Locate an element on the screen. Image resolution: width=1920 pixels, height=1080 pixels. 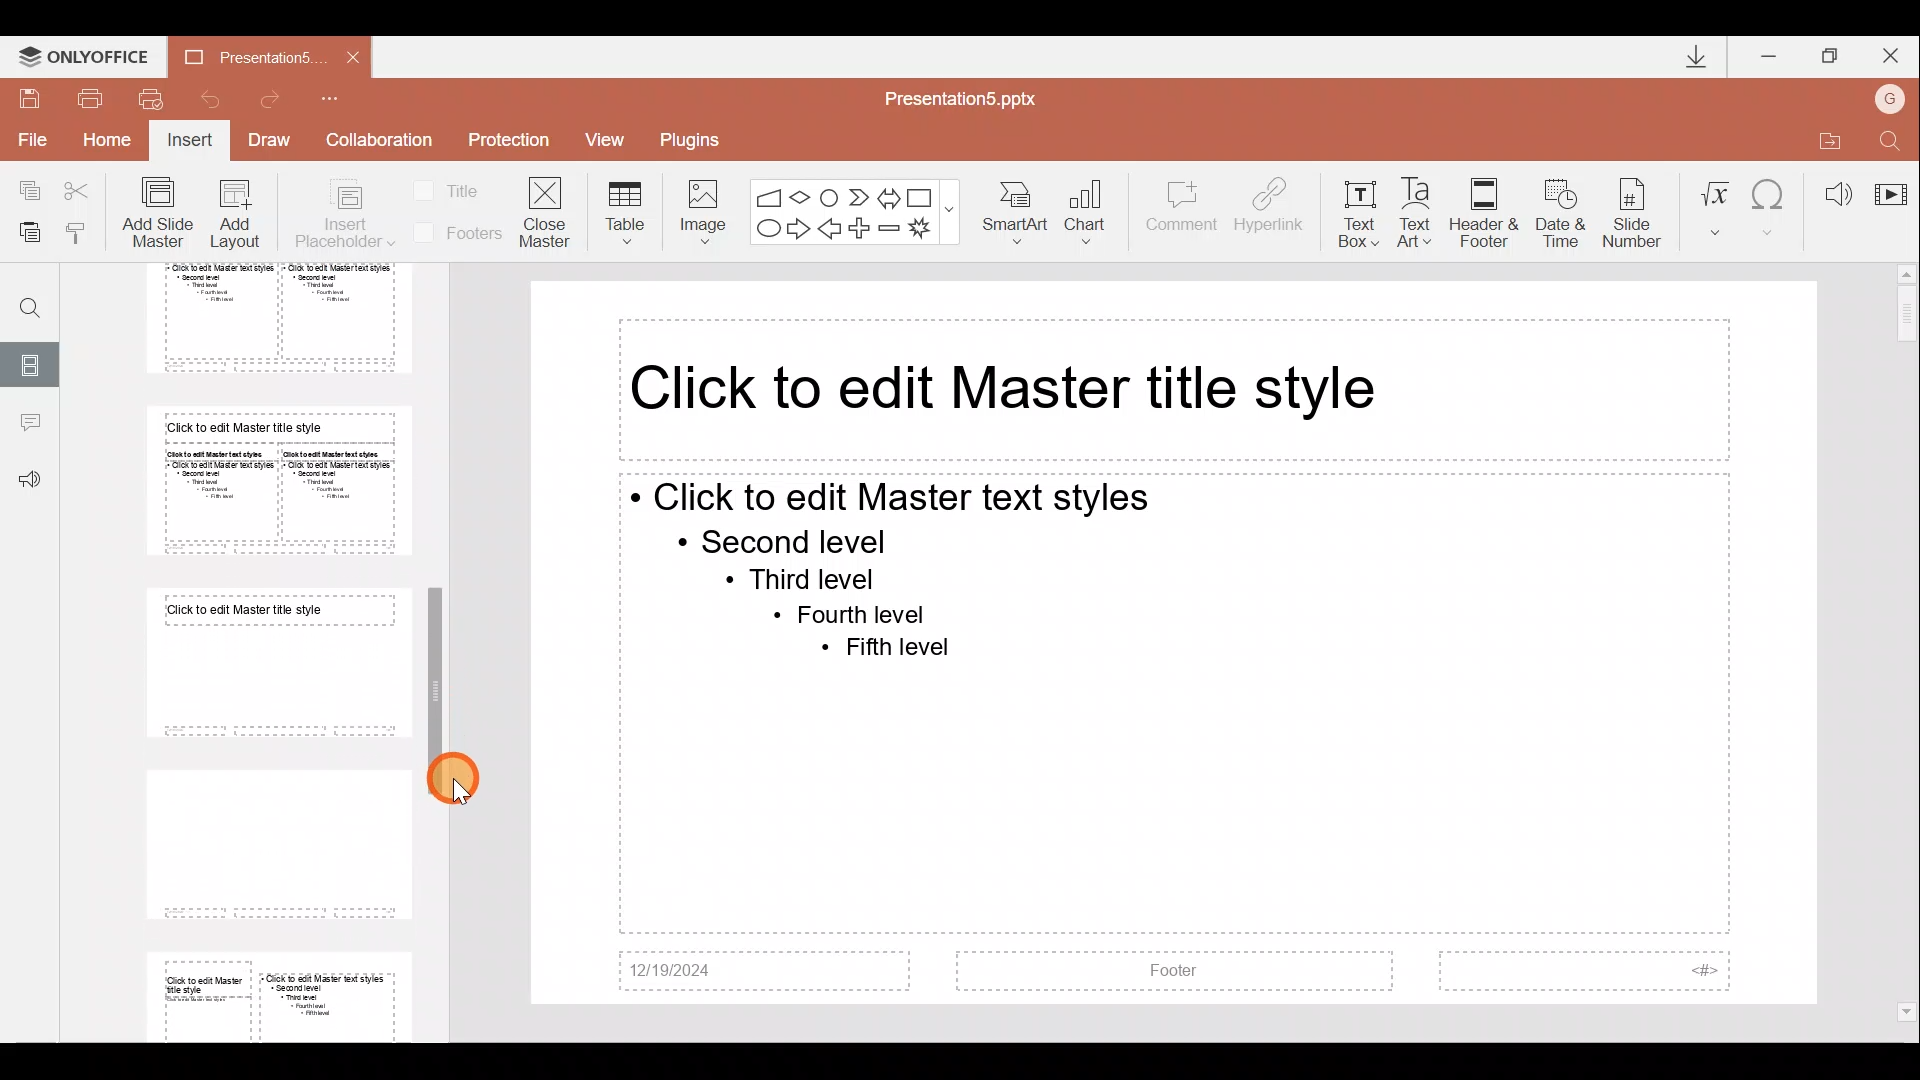
Slide 8 is located at coordinates (272, 841).